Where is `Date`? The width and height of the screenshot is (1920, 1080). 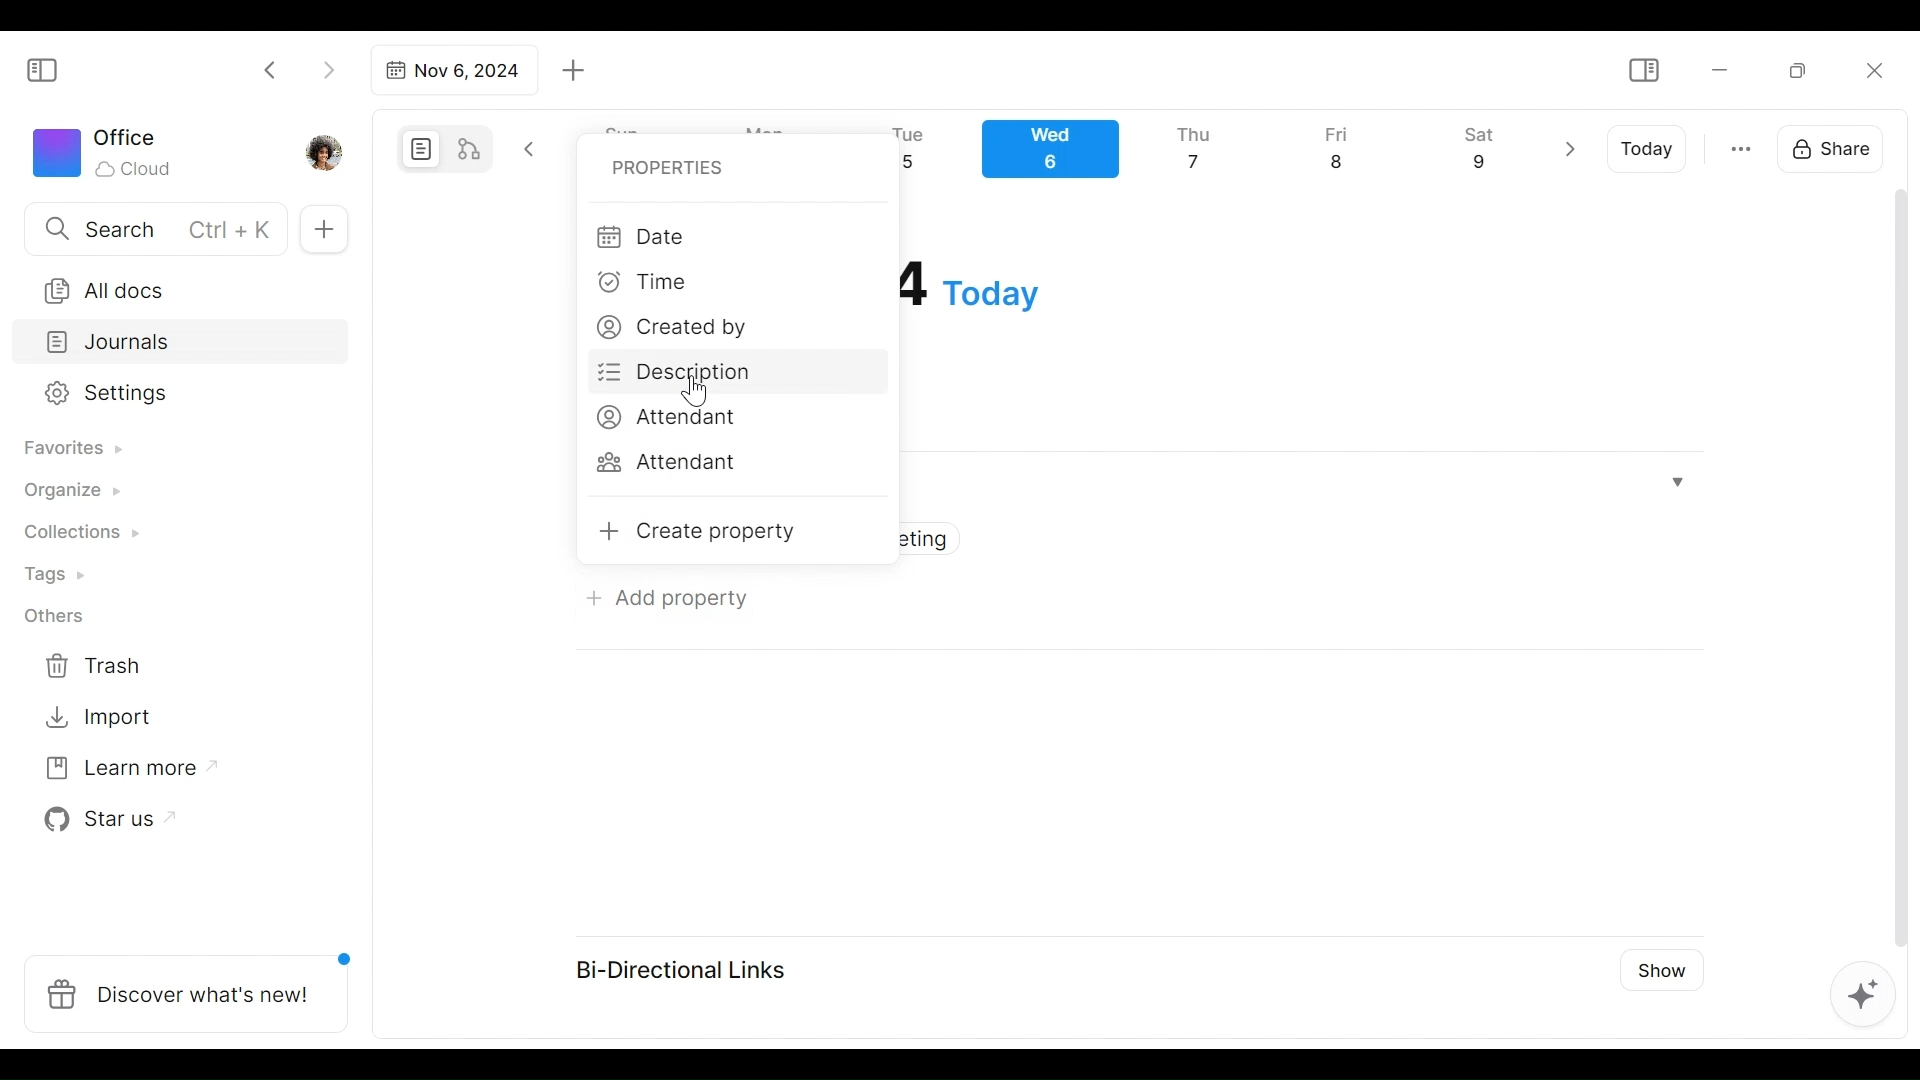
Date is located at coordinates (643, 236).